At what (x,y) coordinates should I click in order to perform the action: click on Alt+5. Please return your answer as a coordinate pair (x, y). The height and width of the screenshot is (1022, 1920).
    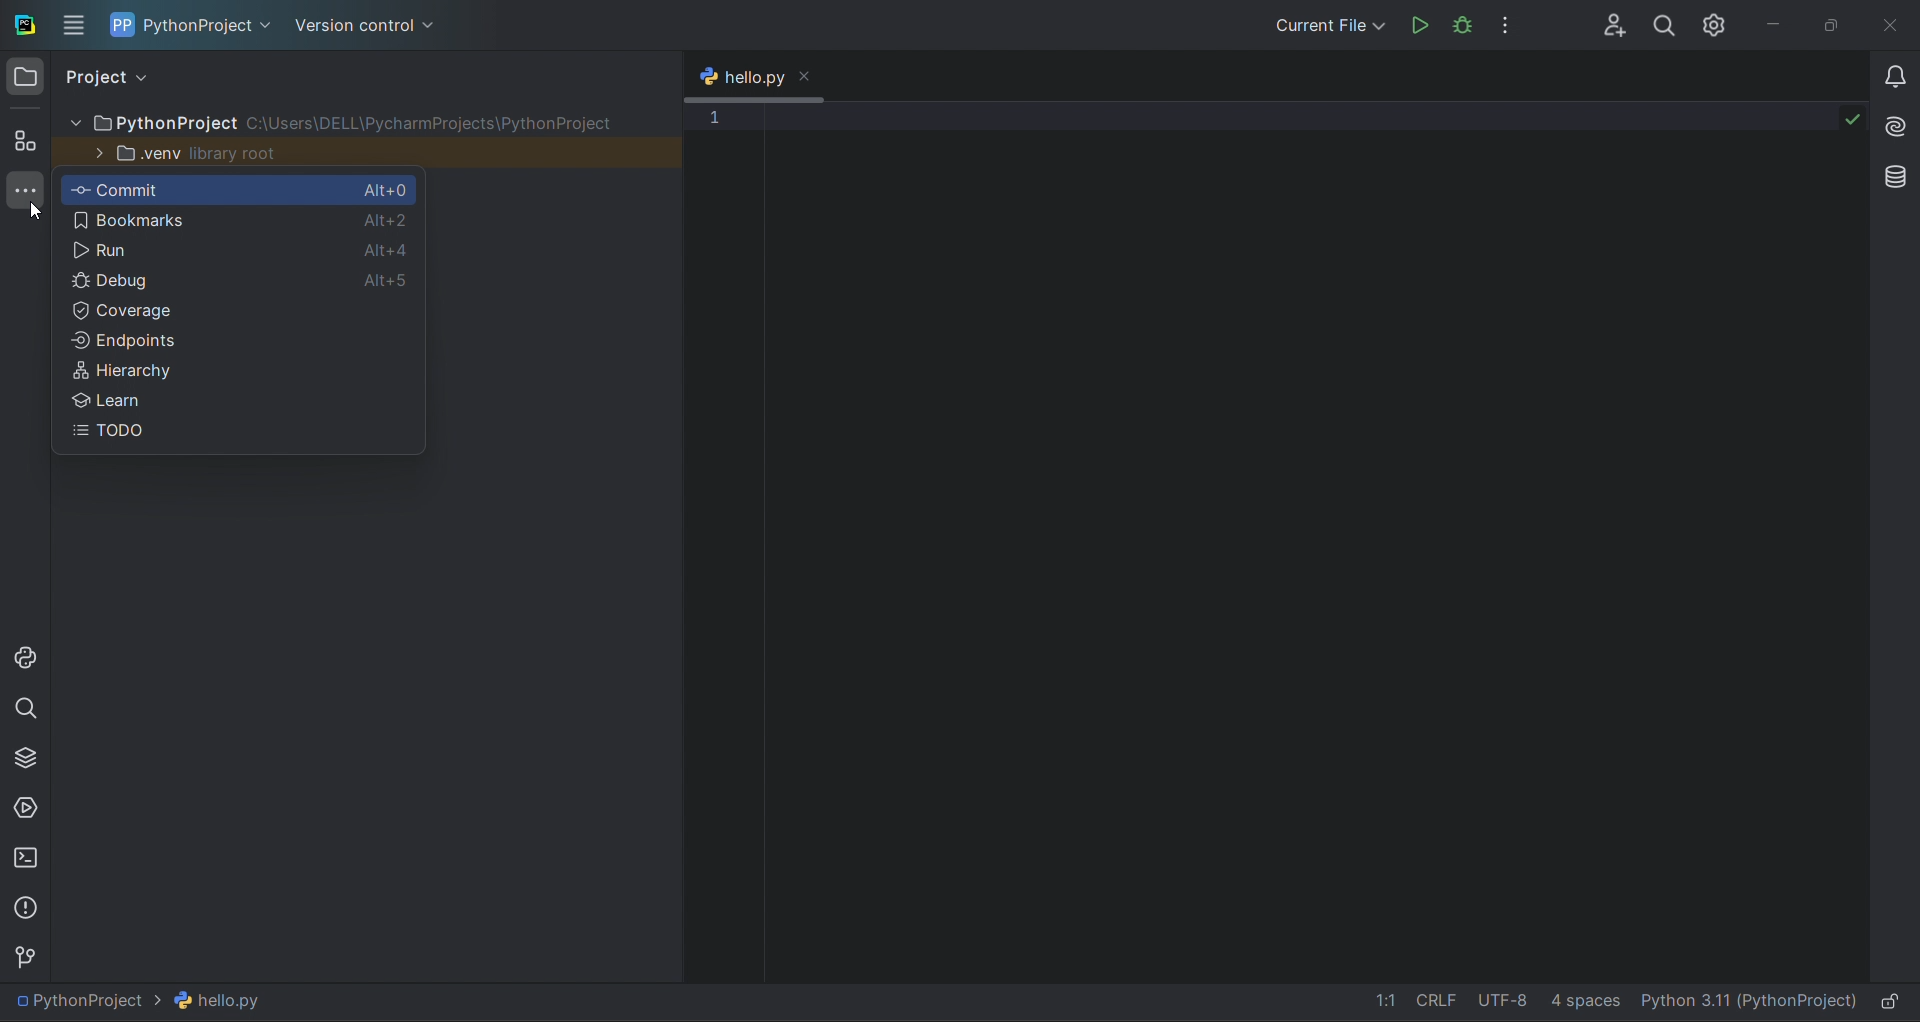
    Looking at the image, I should click on (387, 278).